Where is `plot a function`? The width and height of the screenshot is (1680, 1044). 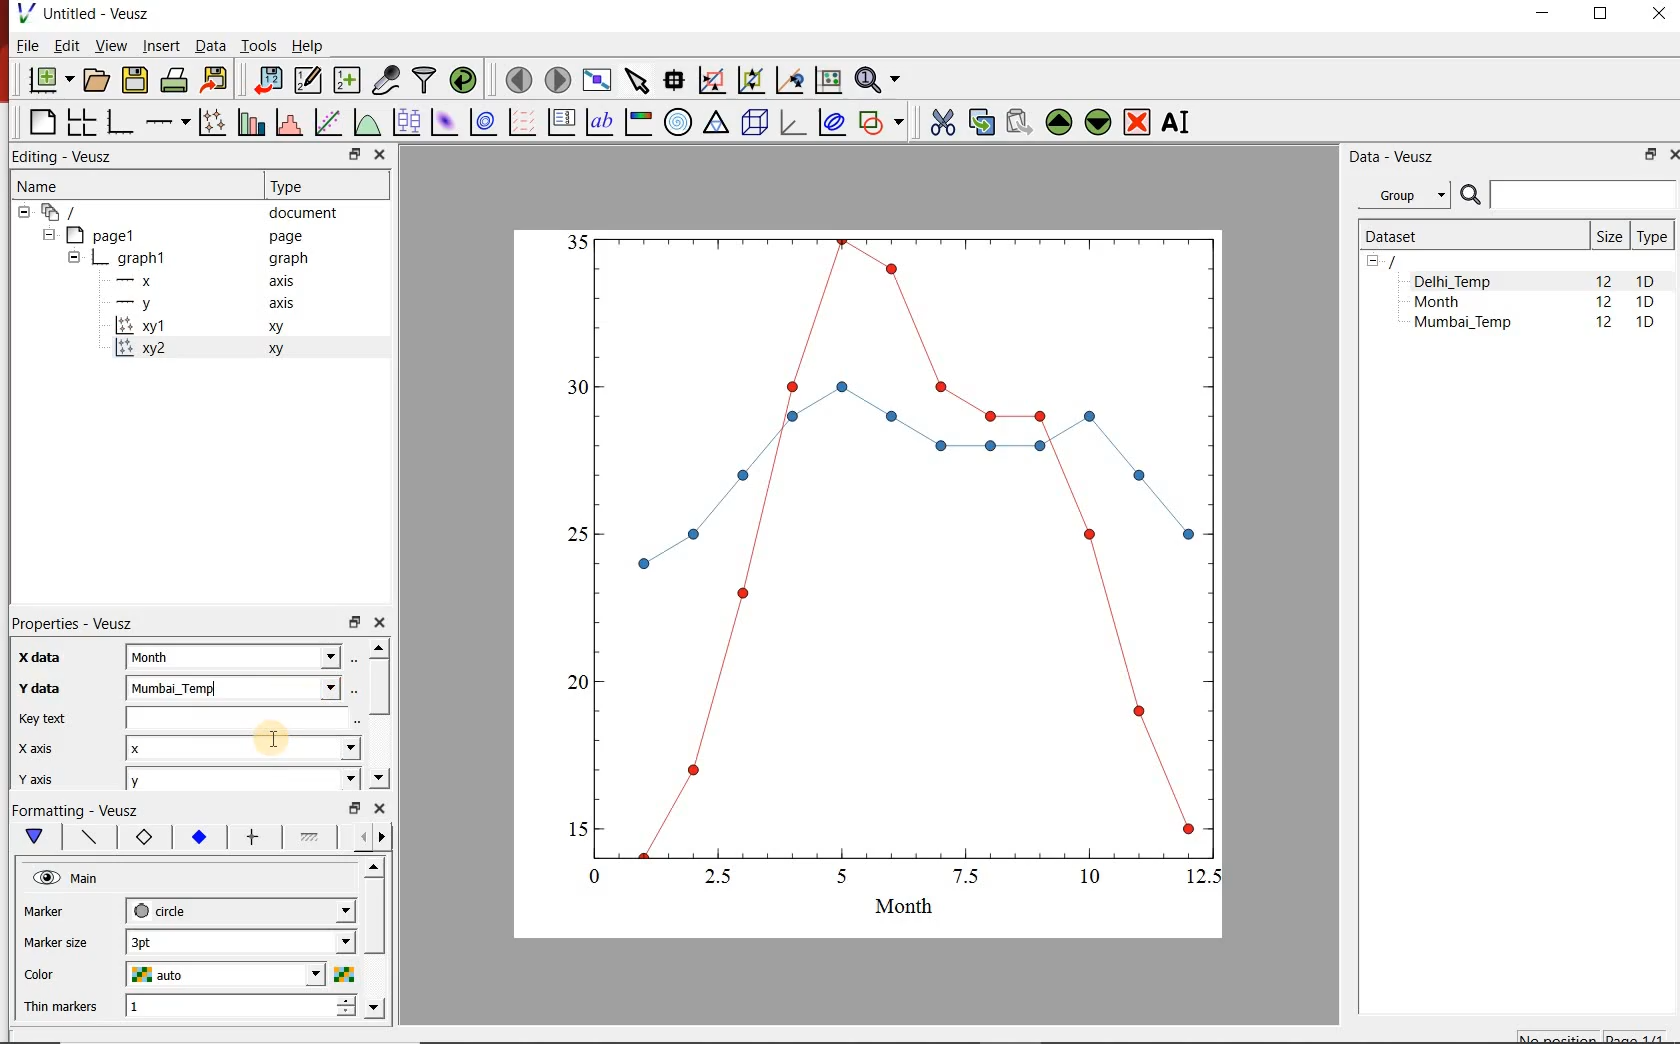
plot a function is located at coordinates (367, 122).